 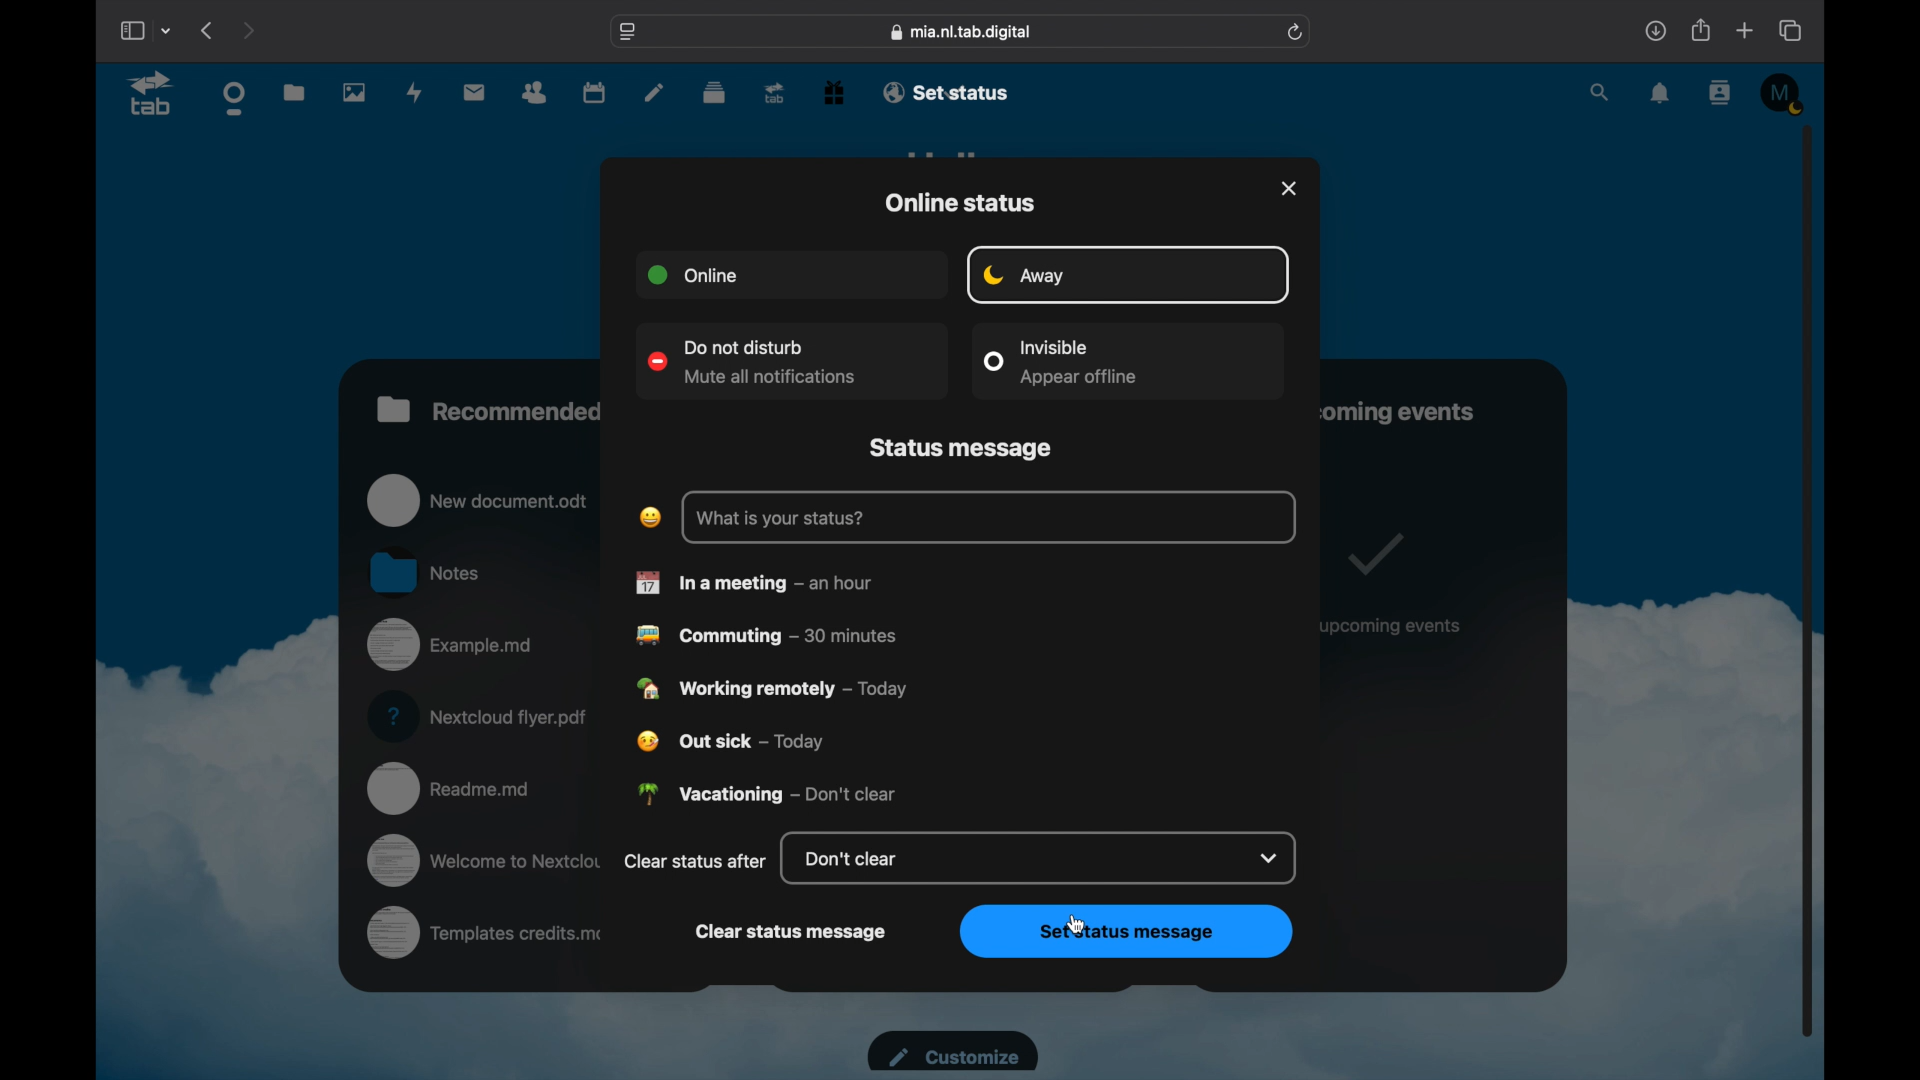 What do you see at coordinates (715, 92) in the screenshot?
I see `deck` at bounding box center [715, 92].